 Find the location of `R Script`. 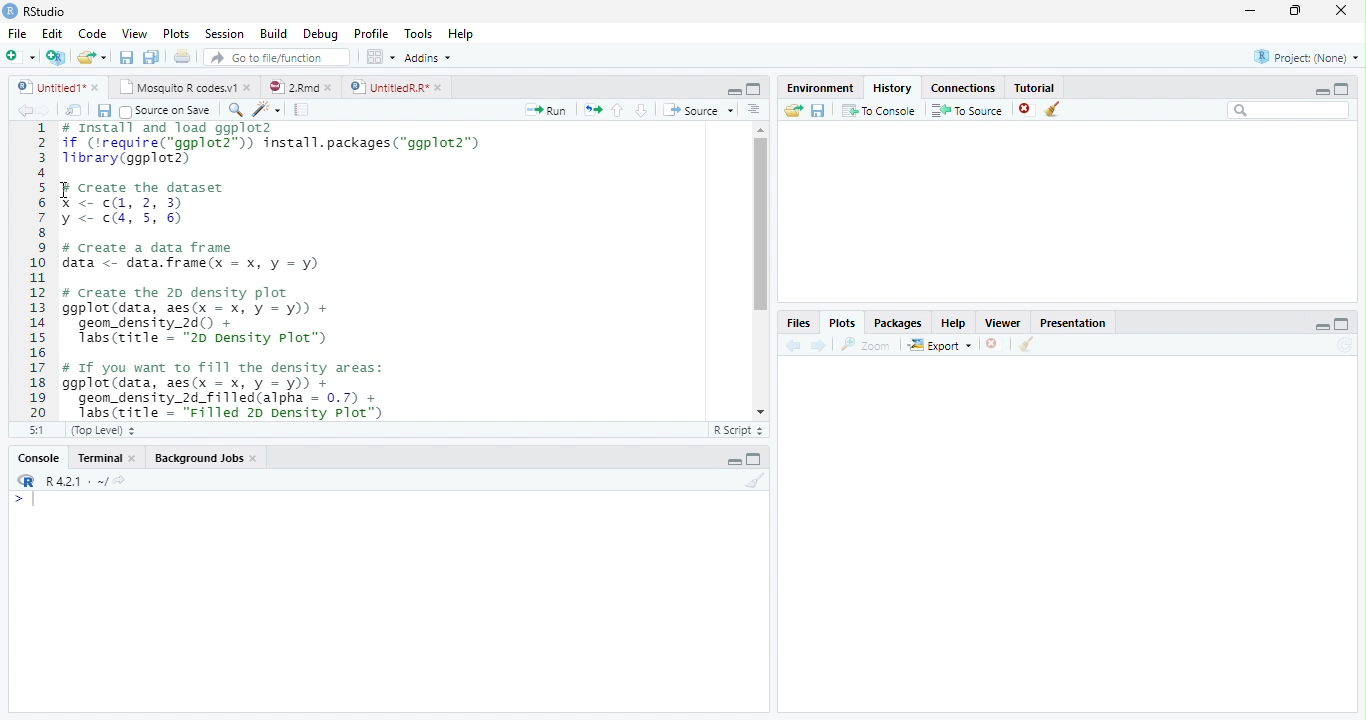

R Script is located at coordinates (739, 431).